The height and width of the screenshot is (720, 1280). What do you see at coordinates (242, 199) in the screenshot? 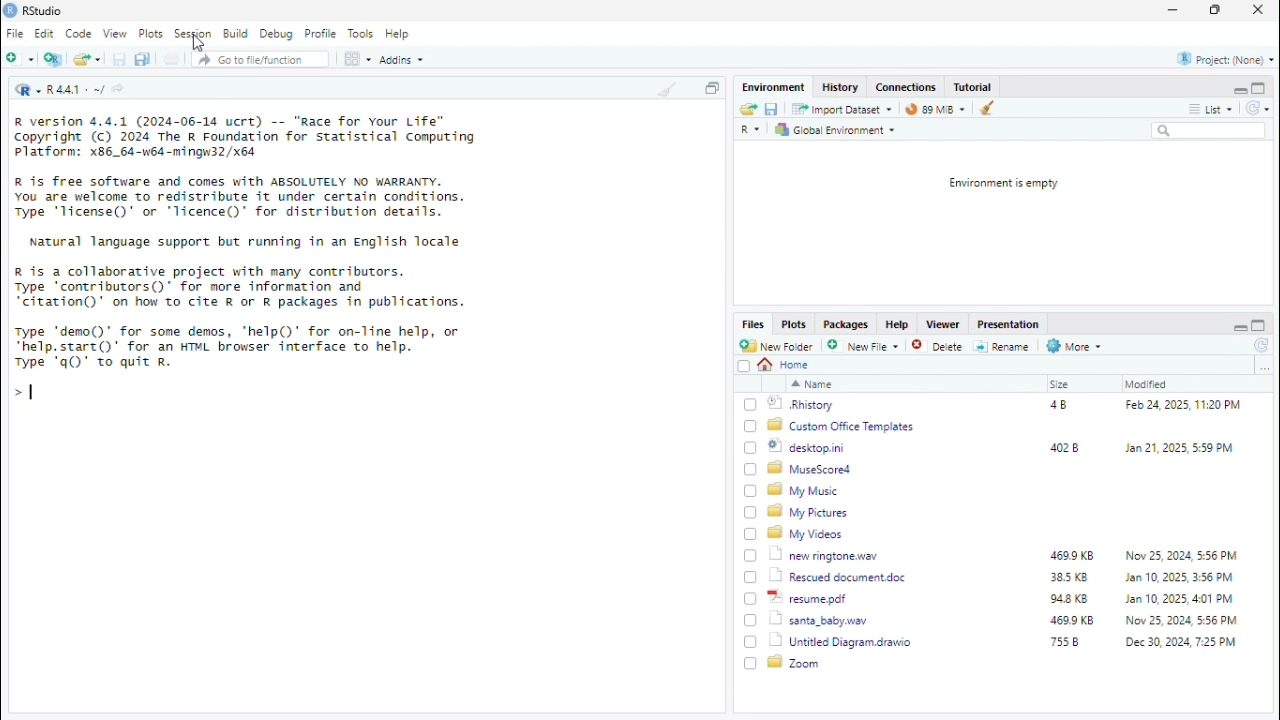
I see `R is free software and comes with ABSOLUTELY NO WARRANTY.
You are welcome to redistribute it under certain conditions.
Type 'Ticense()' or "licence()' for distribution details.` at bounding box center [242, 199].